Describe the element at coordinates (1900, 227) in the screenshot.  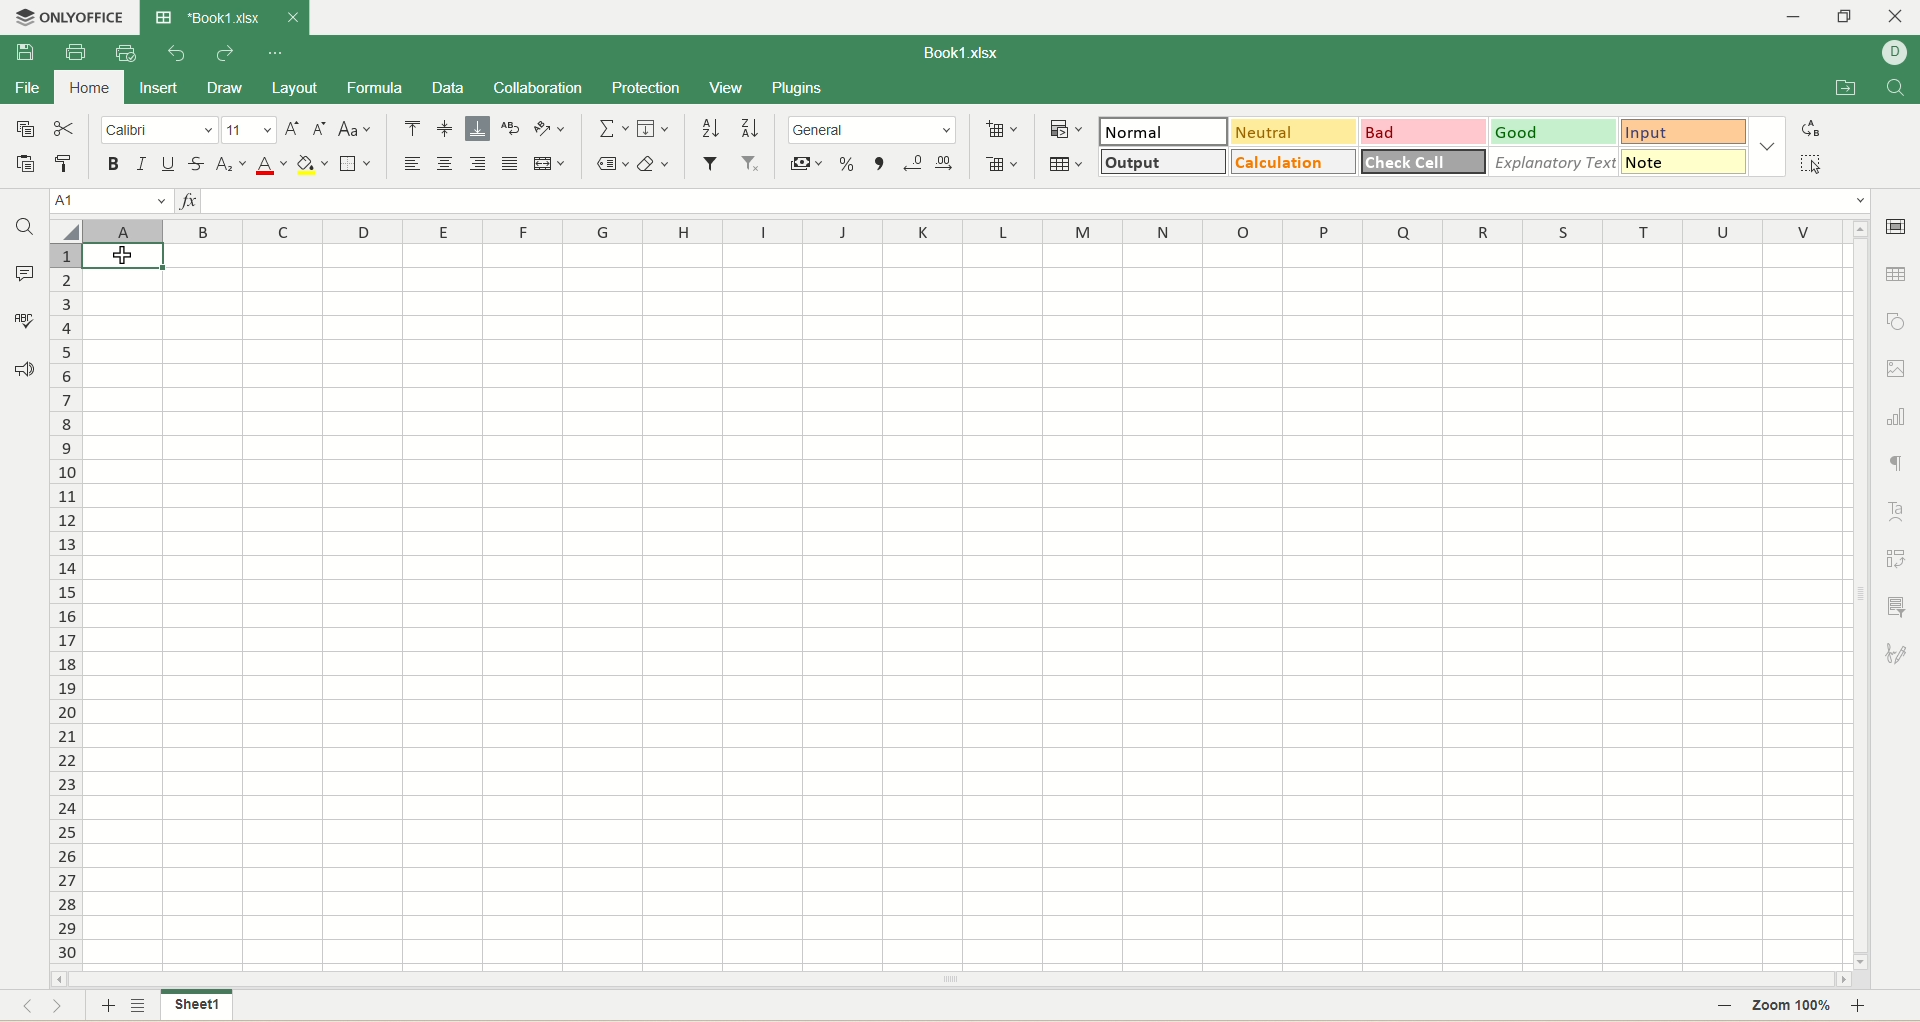
I see `cell settings` at that location.